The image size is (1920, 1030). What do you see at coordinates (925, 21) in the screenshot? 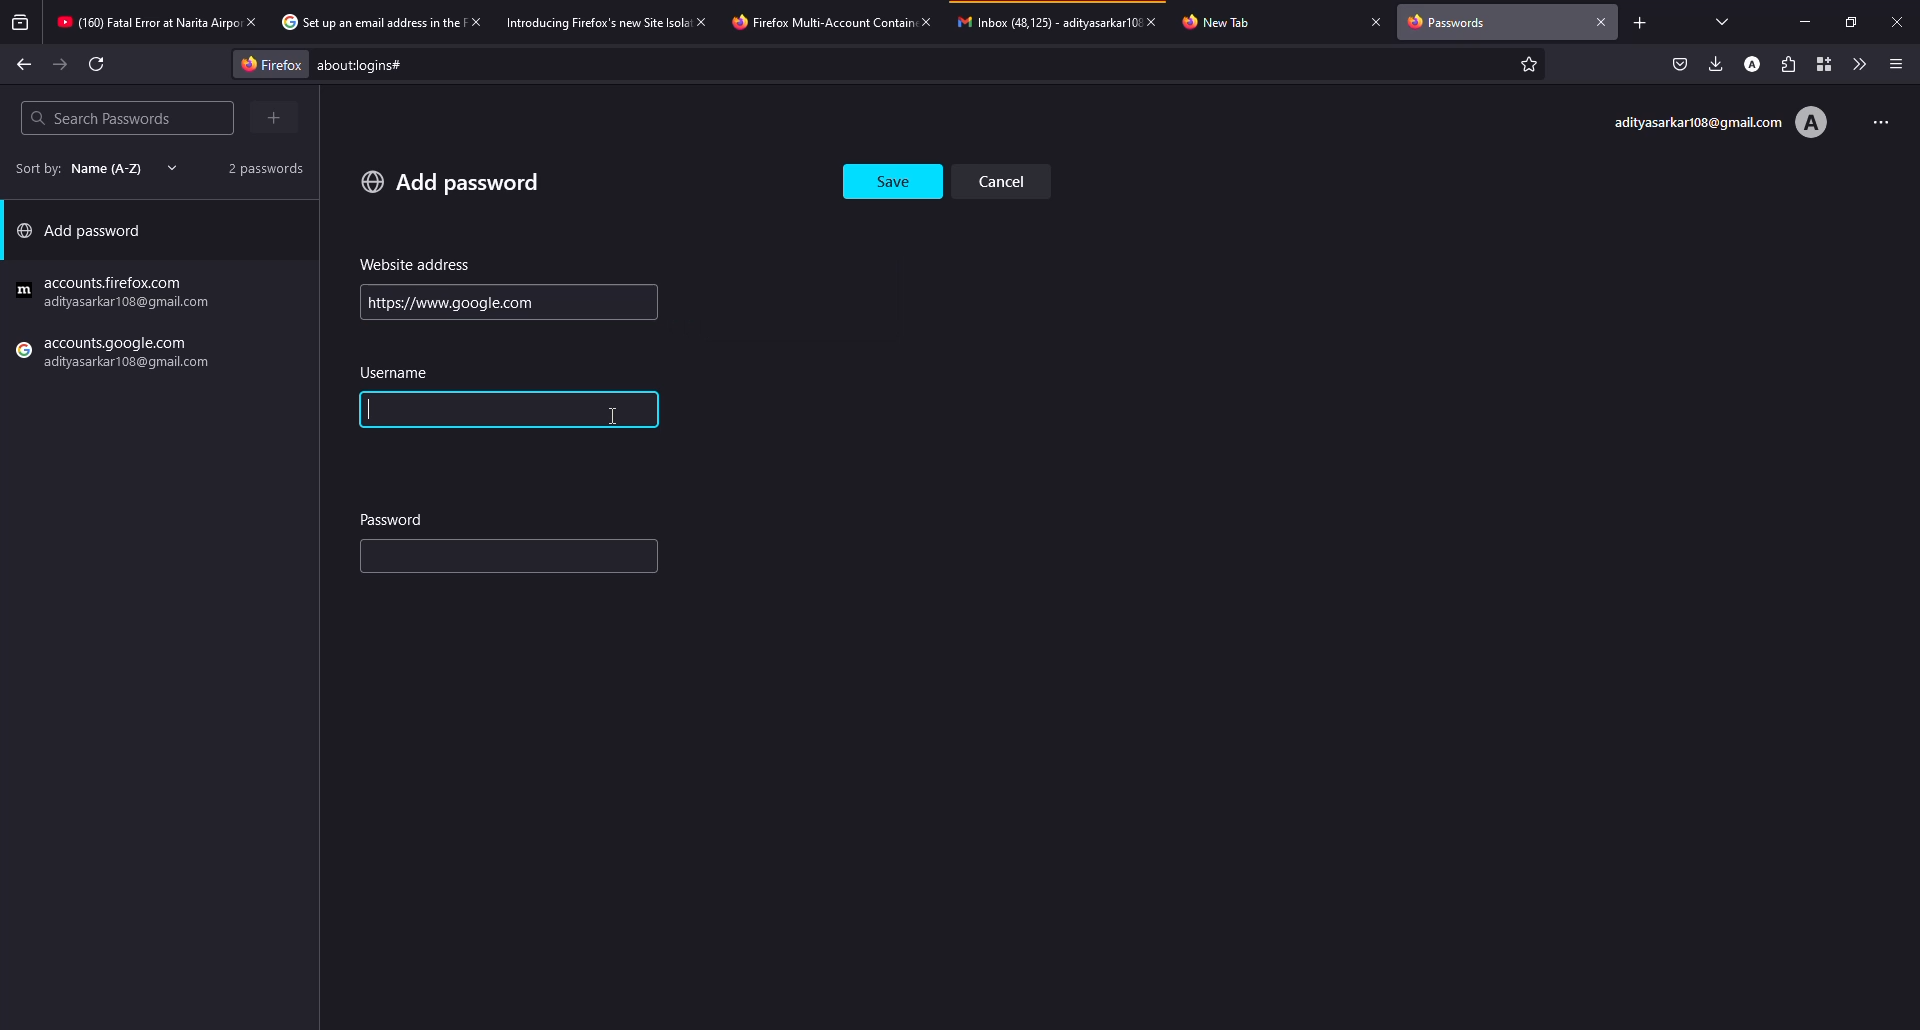
I see `close` at bounding box center [925, 21].